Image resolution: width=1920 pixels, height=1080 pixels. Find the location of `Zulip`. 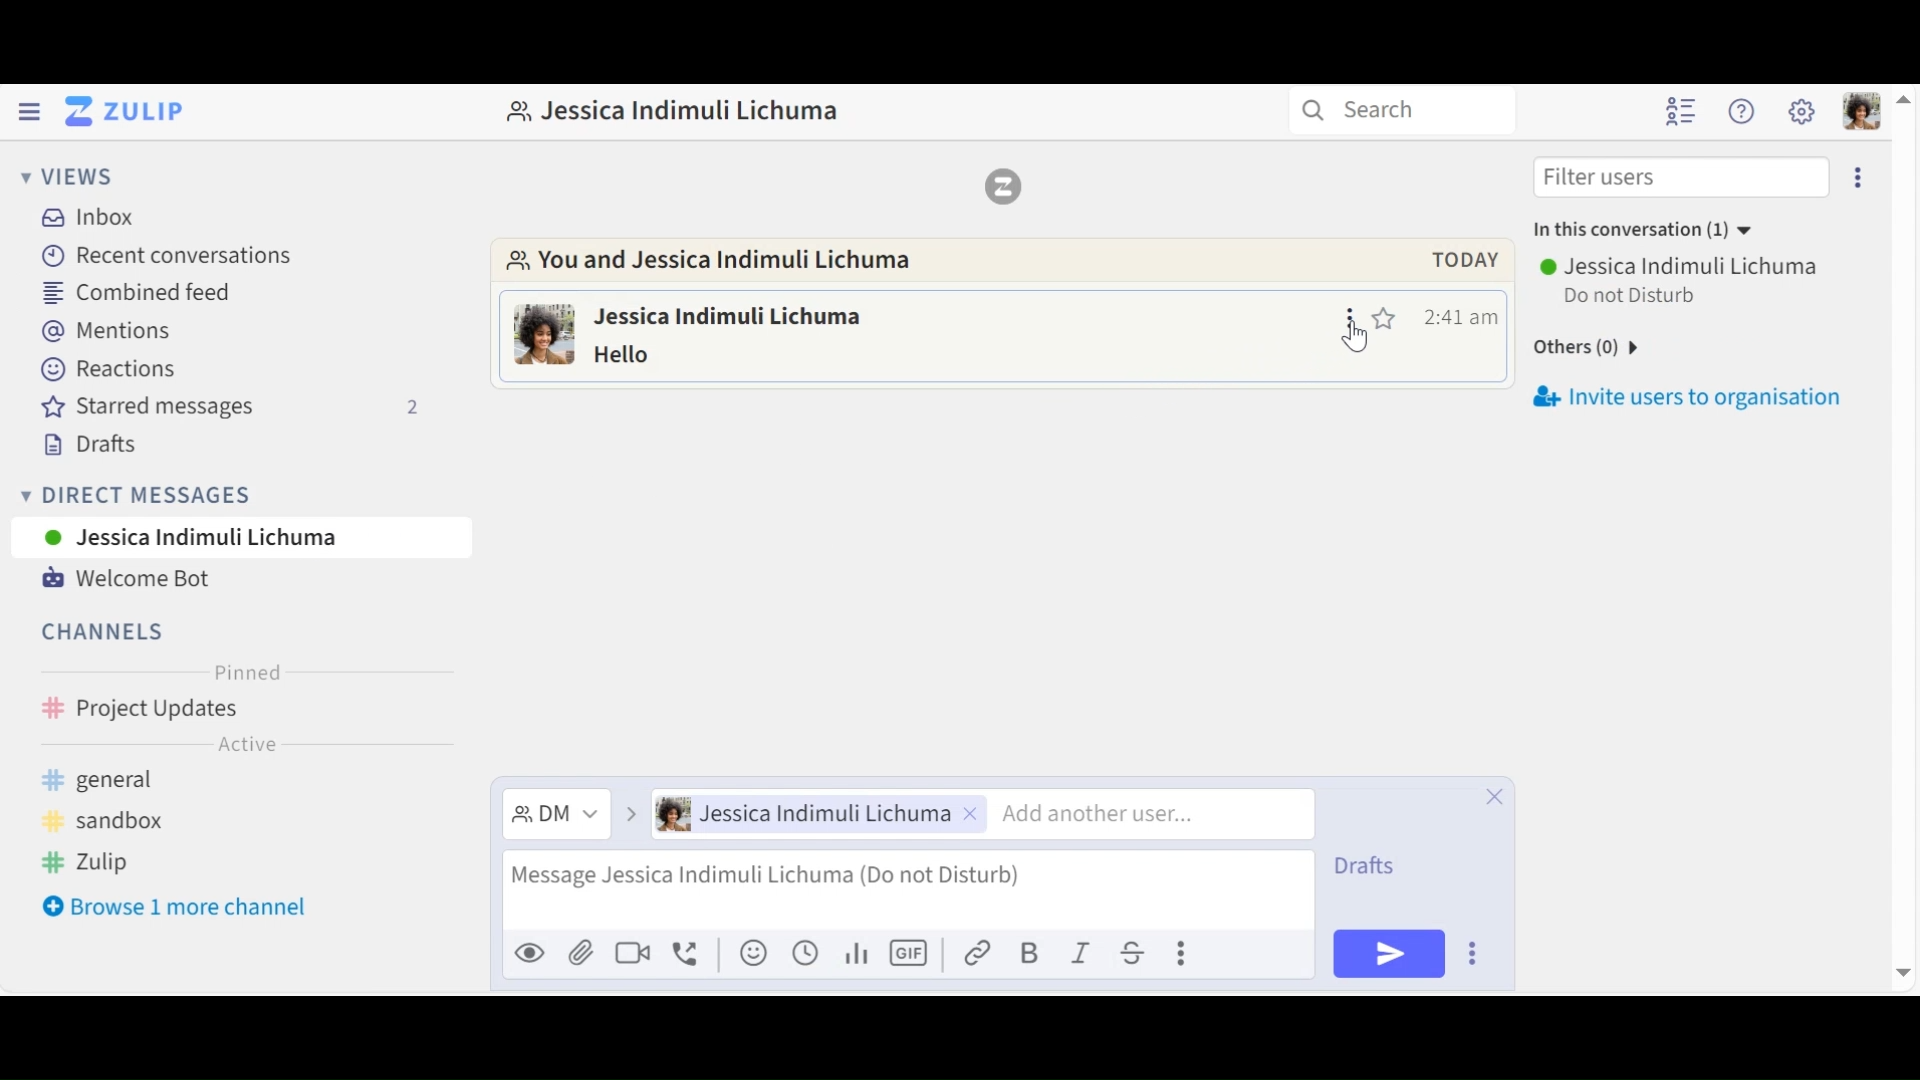

Zulip is located at coordinates (1001, 185).